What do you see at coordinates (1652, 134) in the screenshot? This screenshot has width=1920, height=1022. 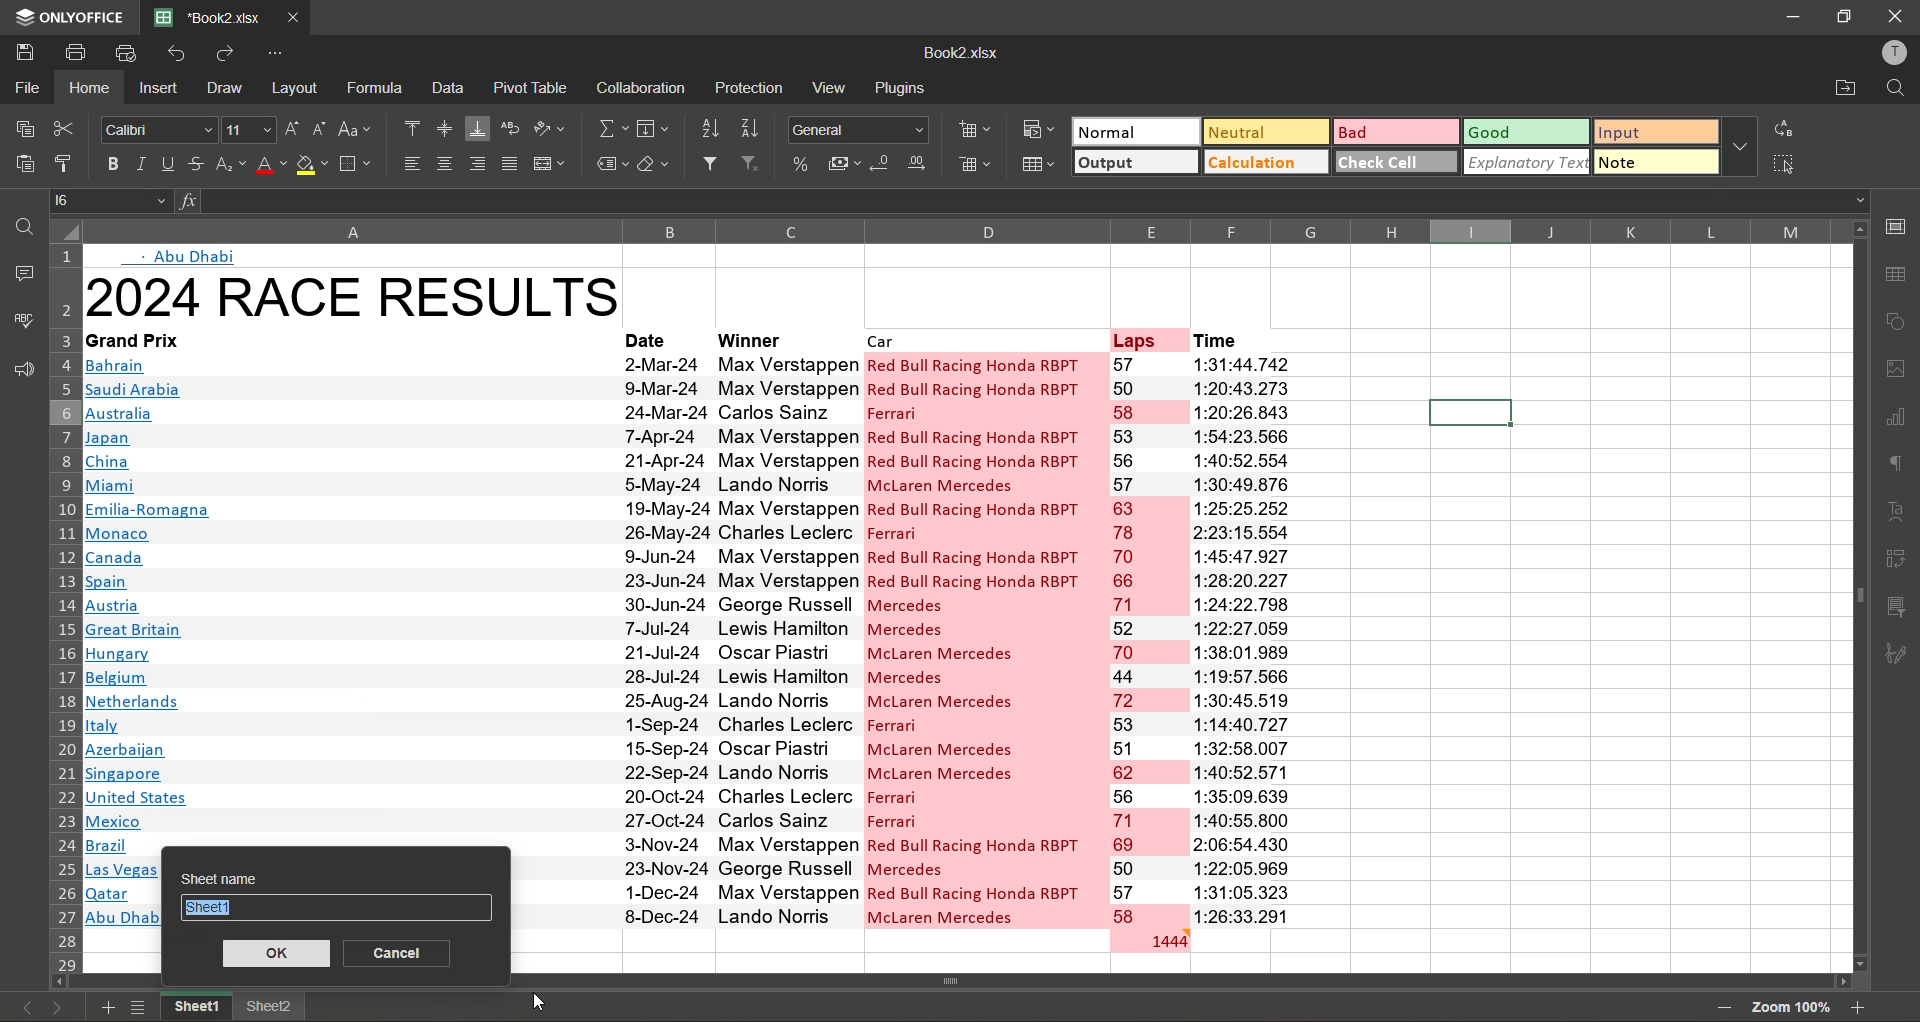 I see `input` at bounding box center [1652, 134].